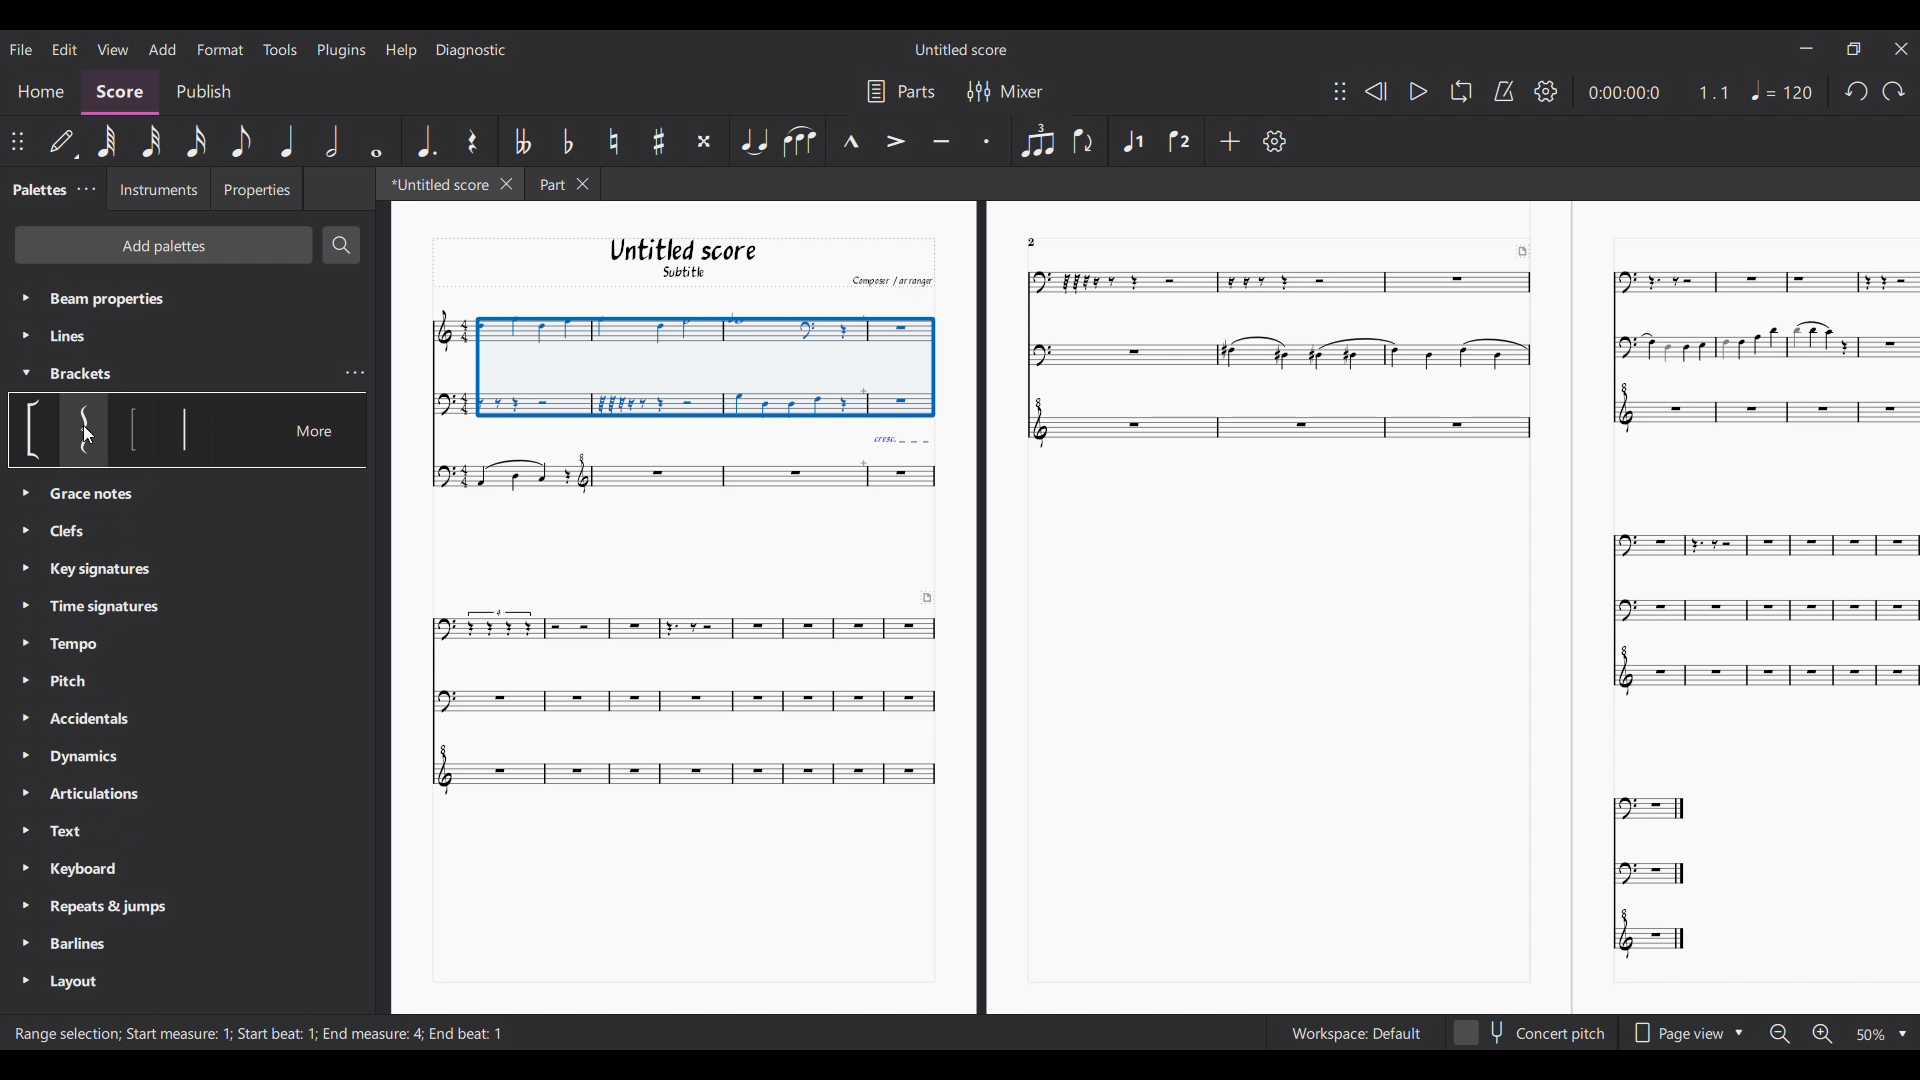 Image resolution: width=1920 pixels, height=1080 pixels. Describe the element at coordinates (162, 50) in the screenshot. I see `Add` at that location.